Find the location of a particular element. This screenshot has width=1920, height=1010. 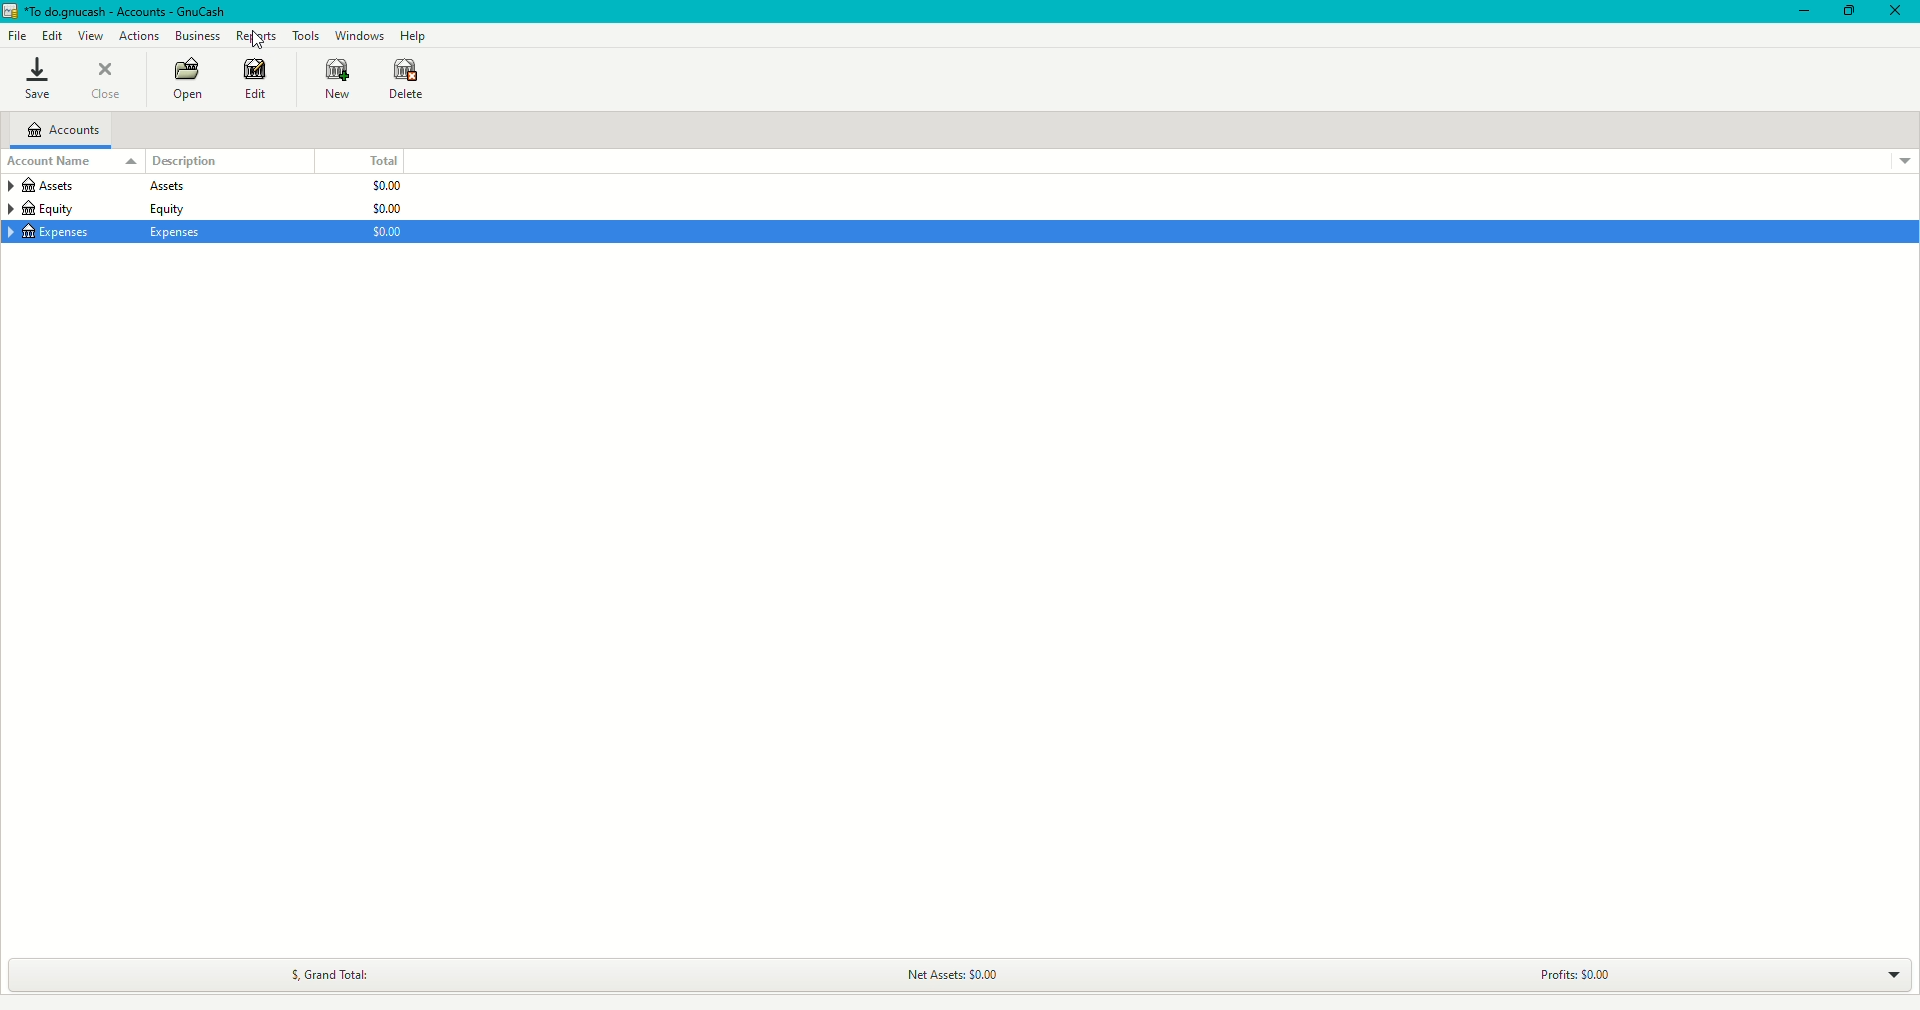

Windows is located at coordinates (361, 35).